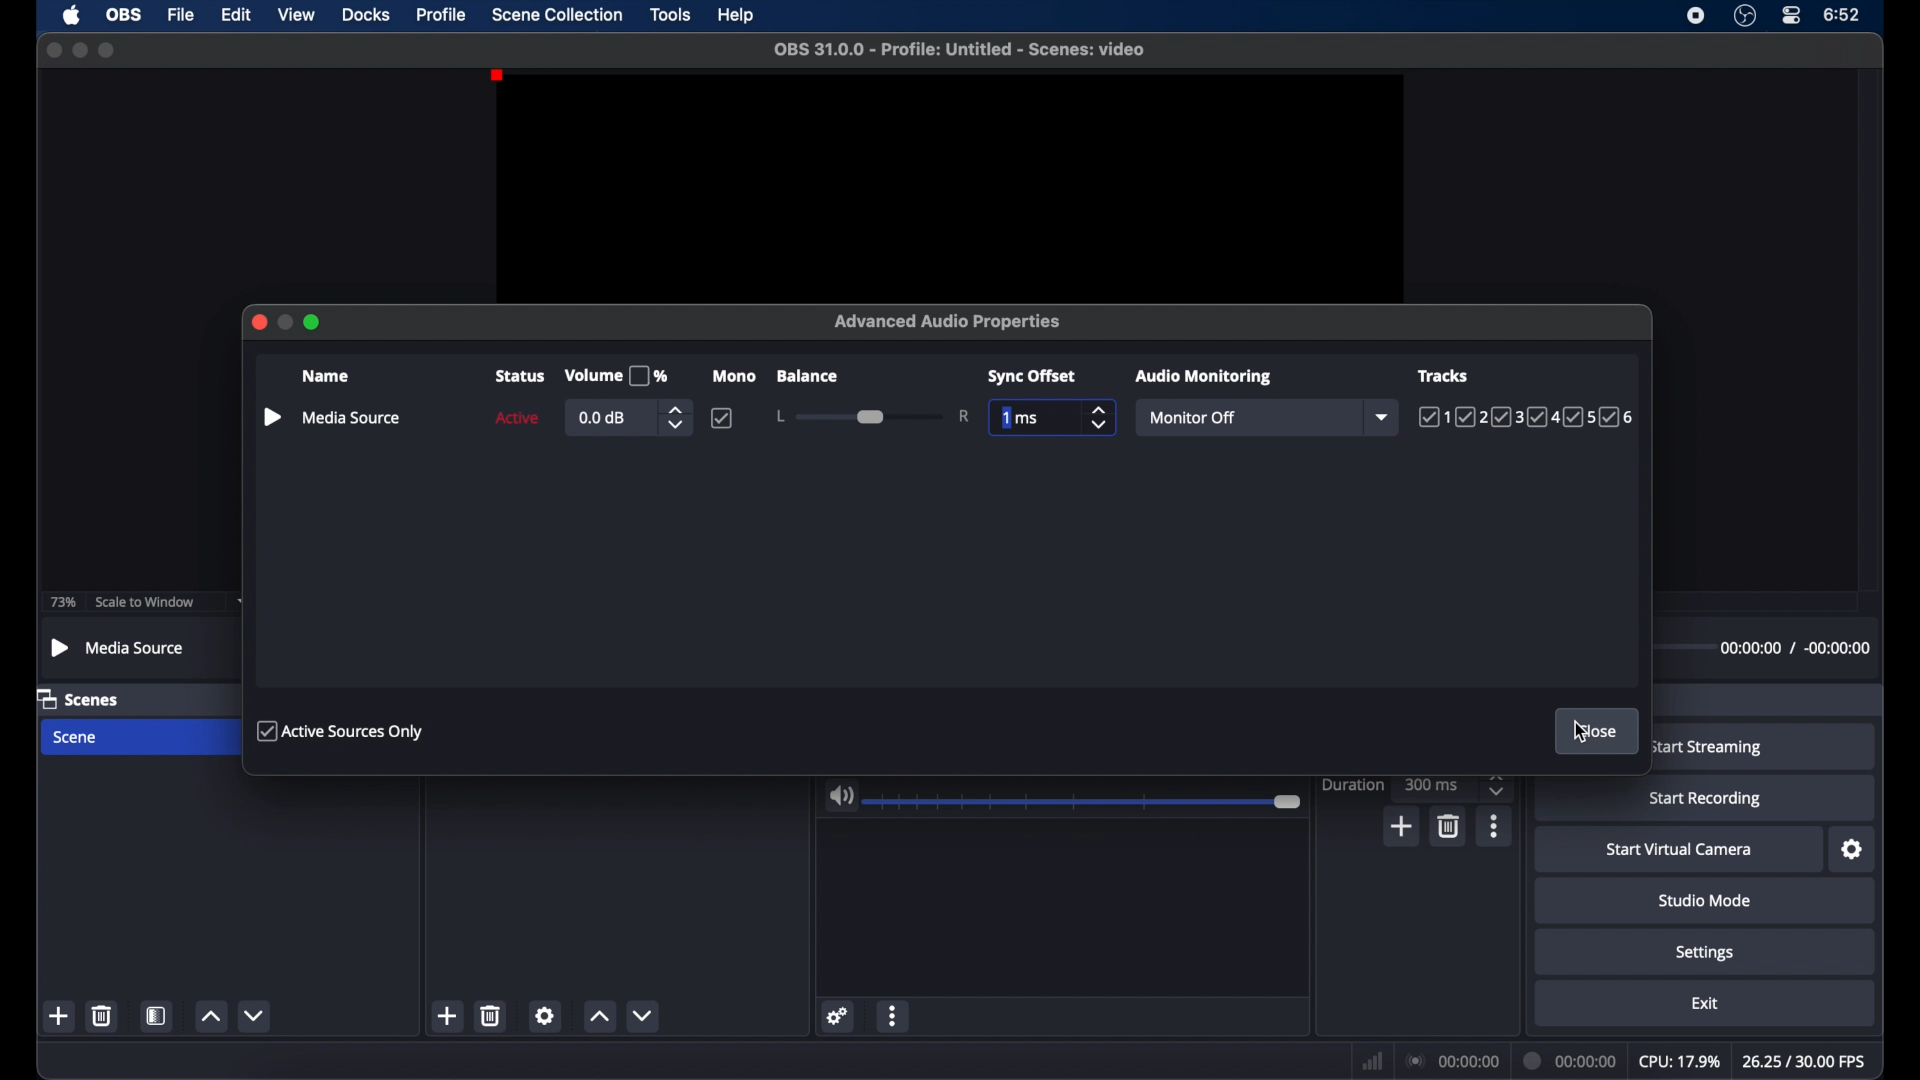 This screenshot has width=1920, height=1080. I want to click on active sources only, so click(342, 729).